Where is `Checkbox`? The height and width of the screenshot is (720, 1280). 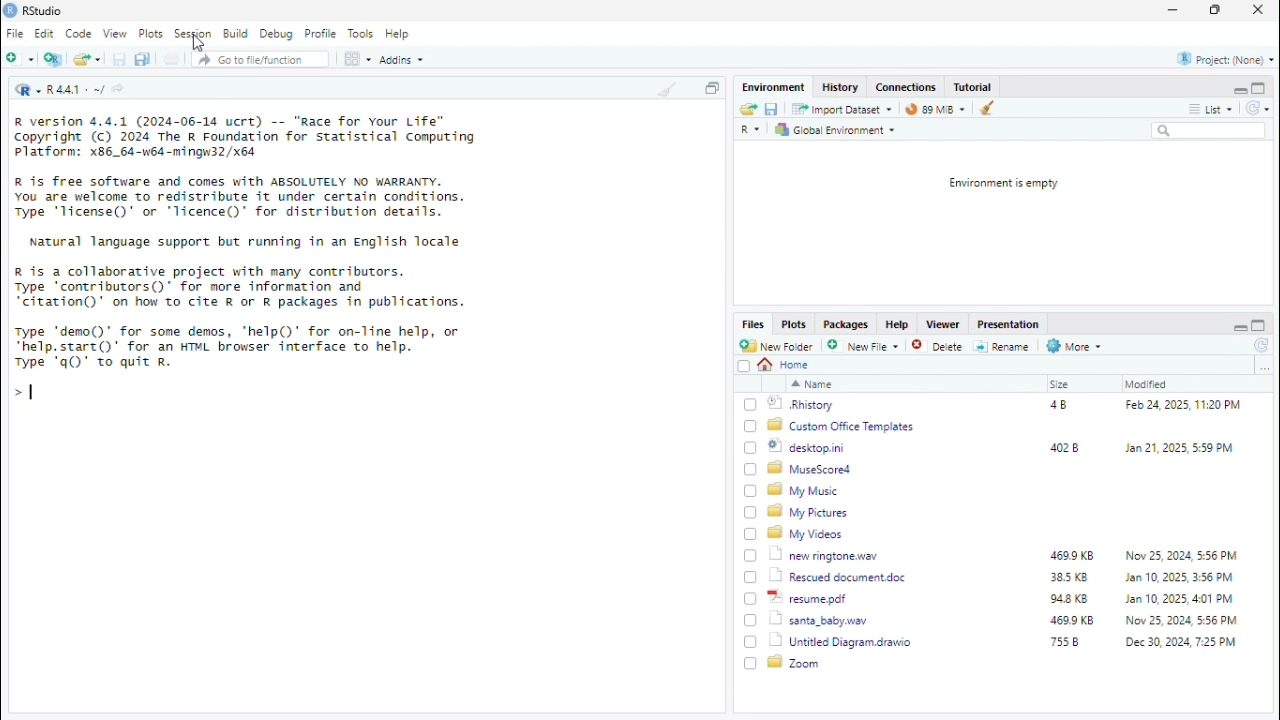
Checkbox is located at coordinates (751, 448).